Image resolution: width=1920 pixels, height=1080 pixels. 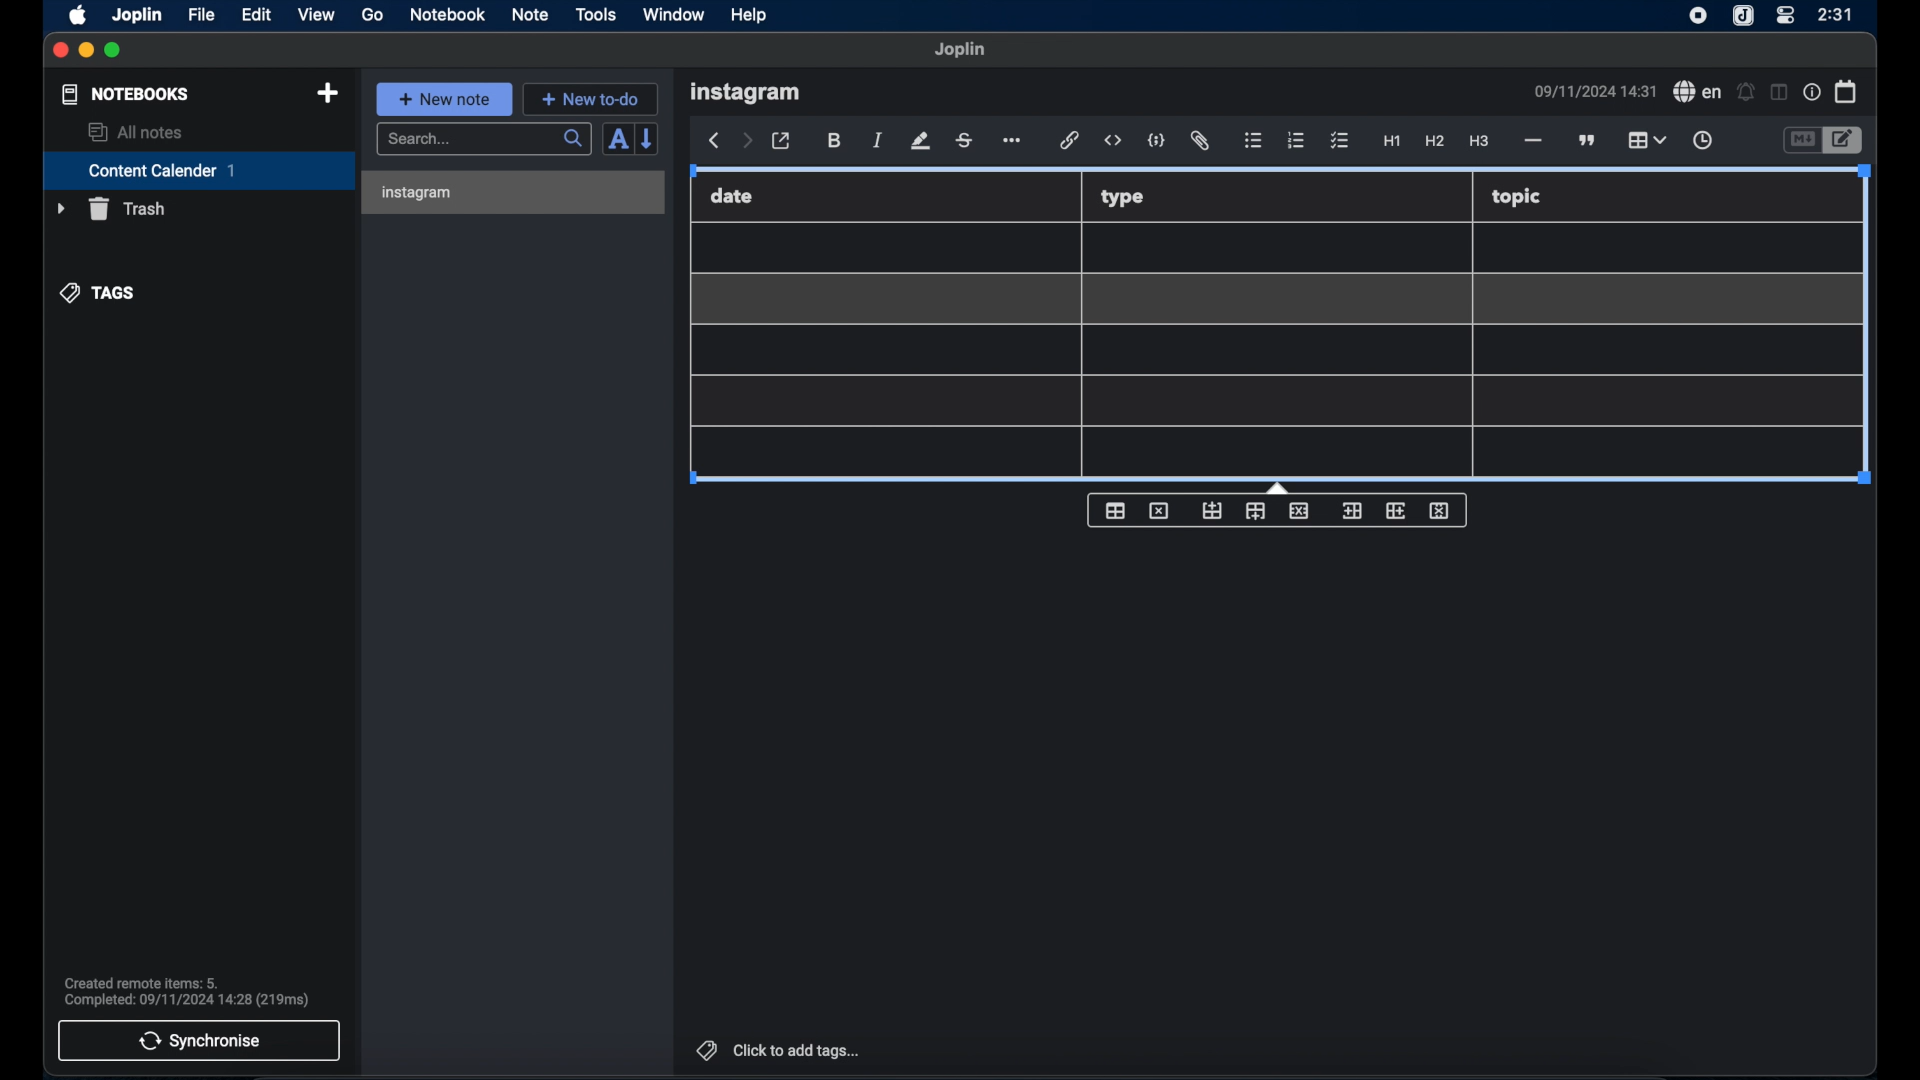 What do you see at coordinates (1698, 17) in the screenshot?
I see `screen recorder icon` at bounding box center [1698, 17].